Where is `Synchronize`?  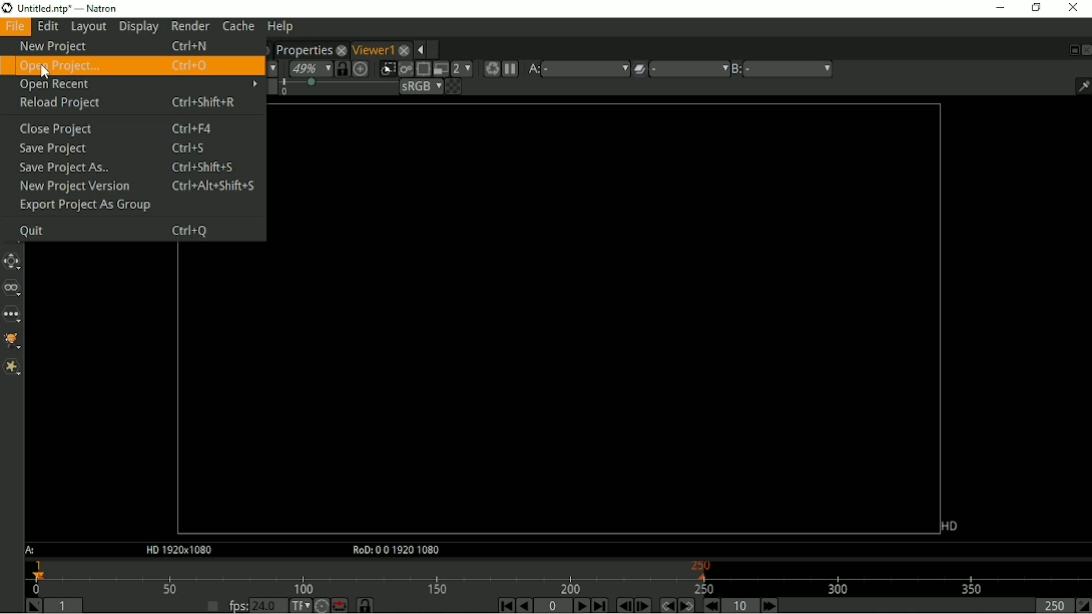 Synchronize is located at coordinates (342, 68).